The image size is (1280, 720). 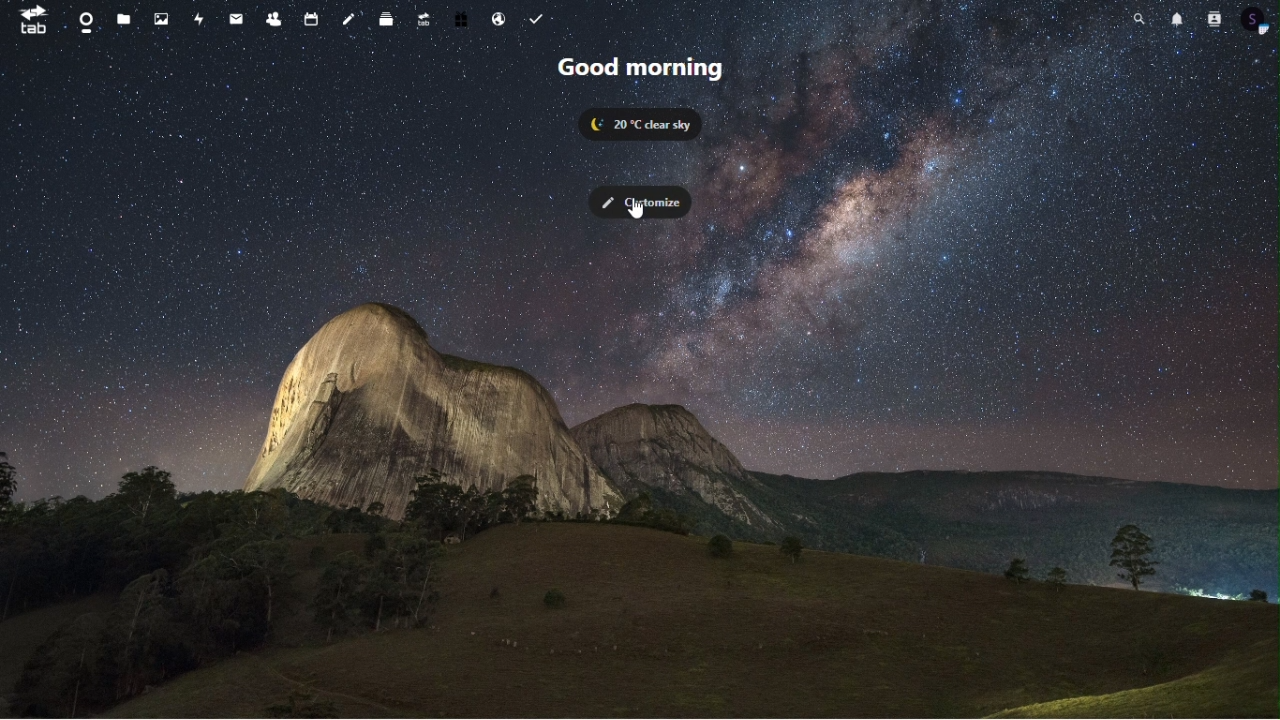 I want to click on note, so click(x=349, y=20).